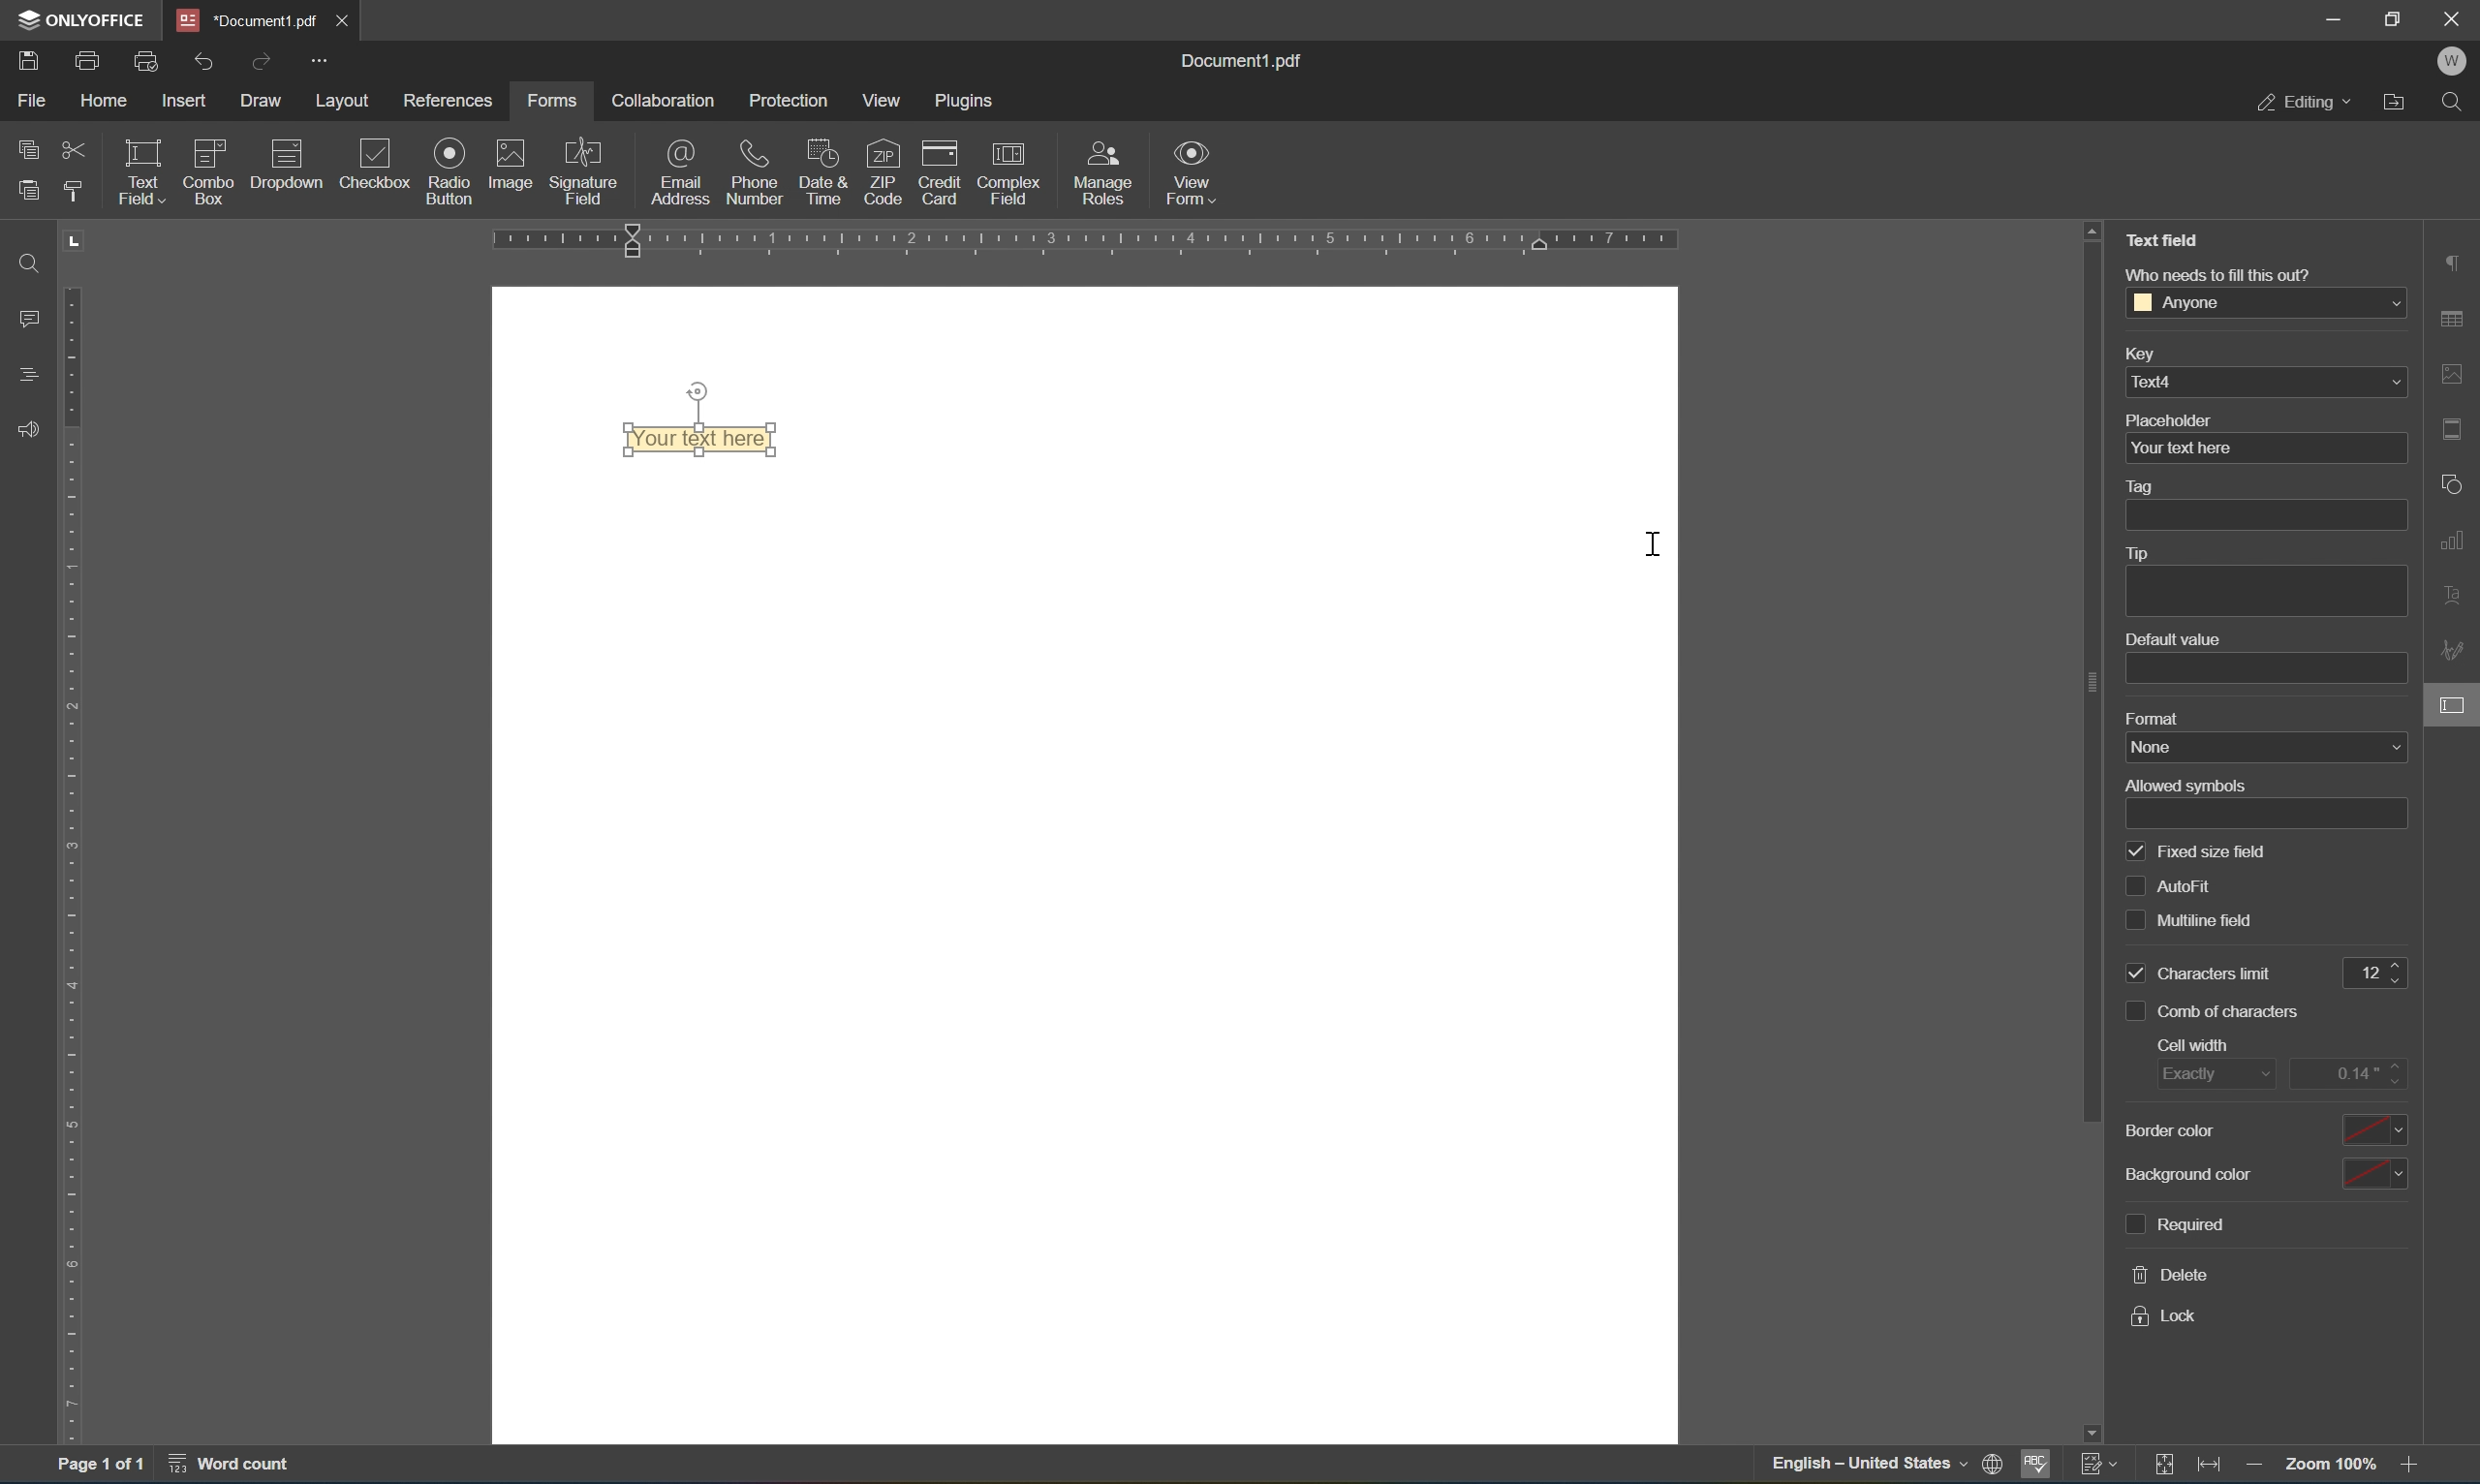  I want to click on ruler, so click(76, 859).